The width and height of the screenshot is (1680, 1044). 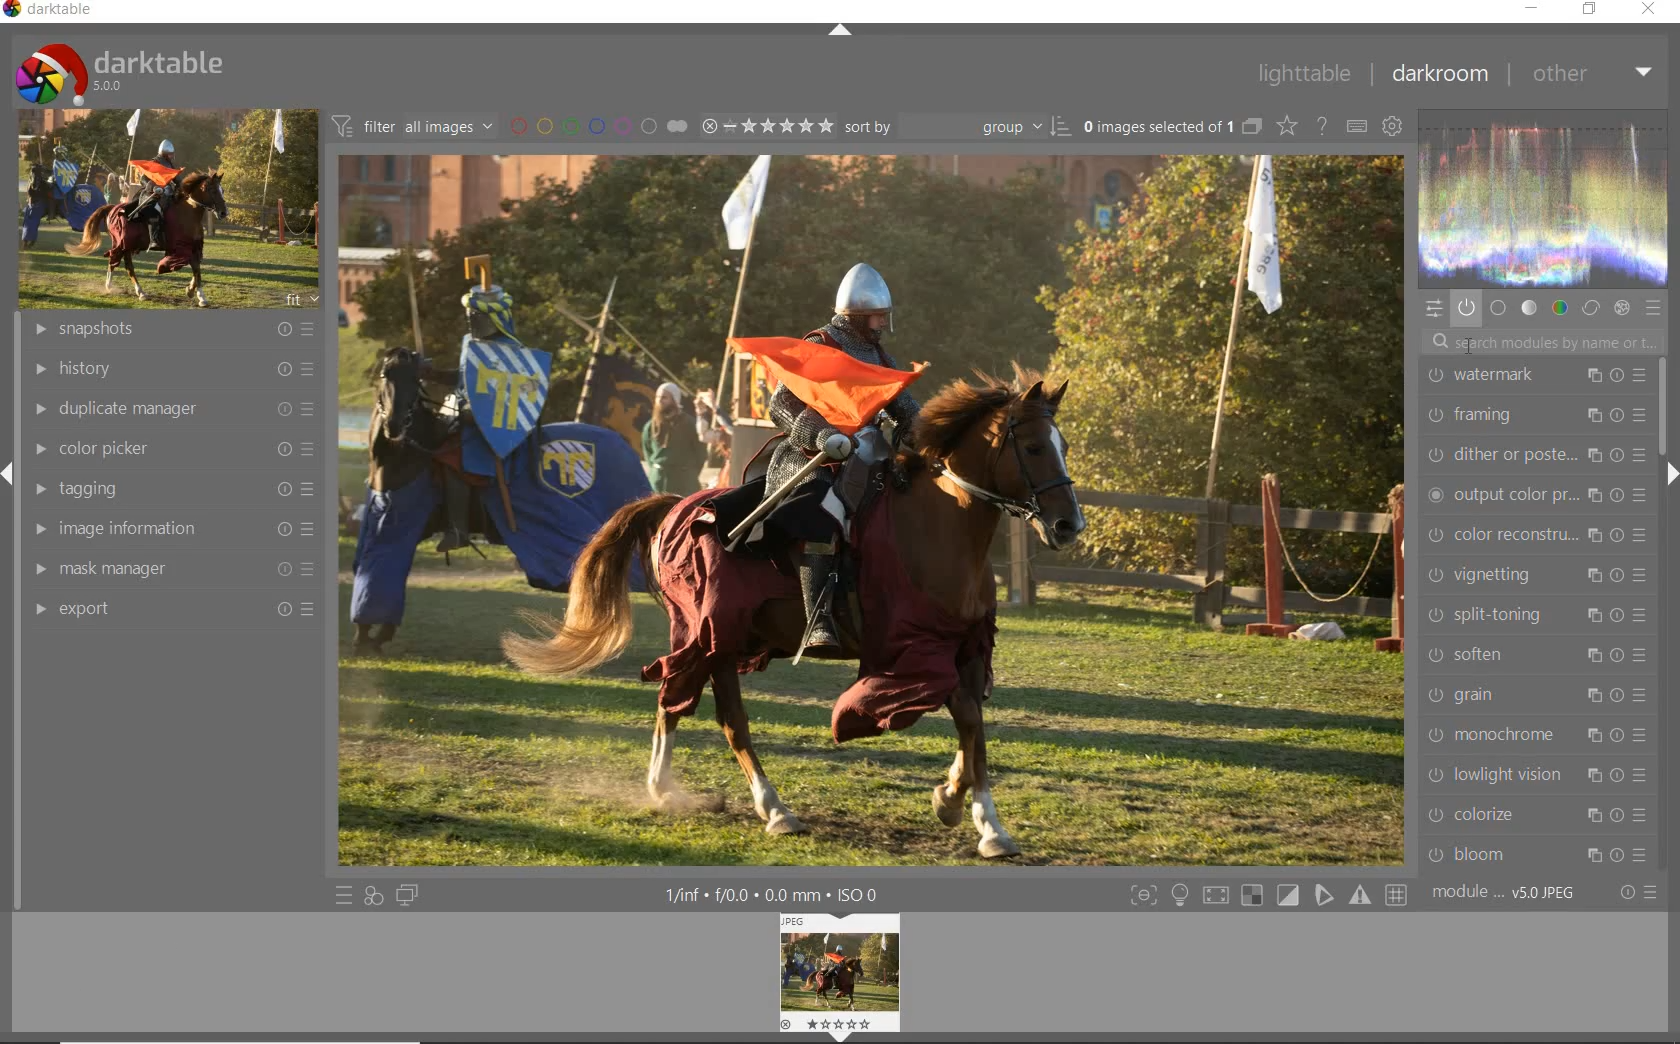 What do you see at coordinates (1540, 735) in the screenshot?
I see `monochrome` at bounding box center [1540, 735].